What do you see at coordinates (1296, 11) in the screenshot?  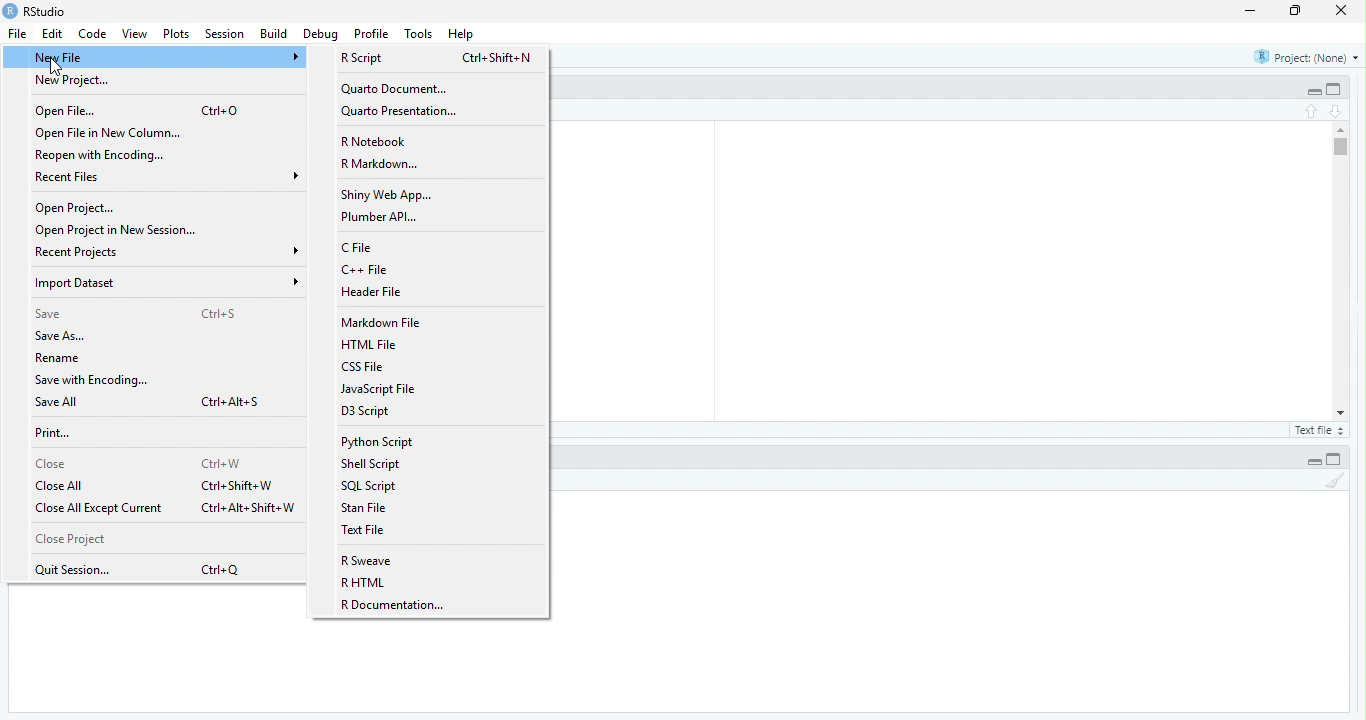 I see `maximise` at bounding box center [1296, 11].